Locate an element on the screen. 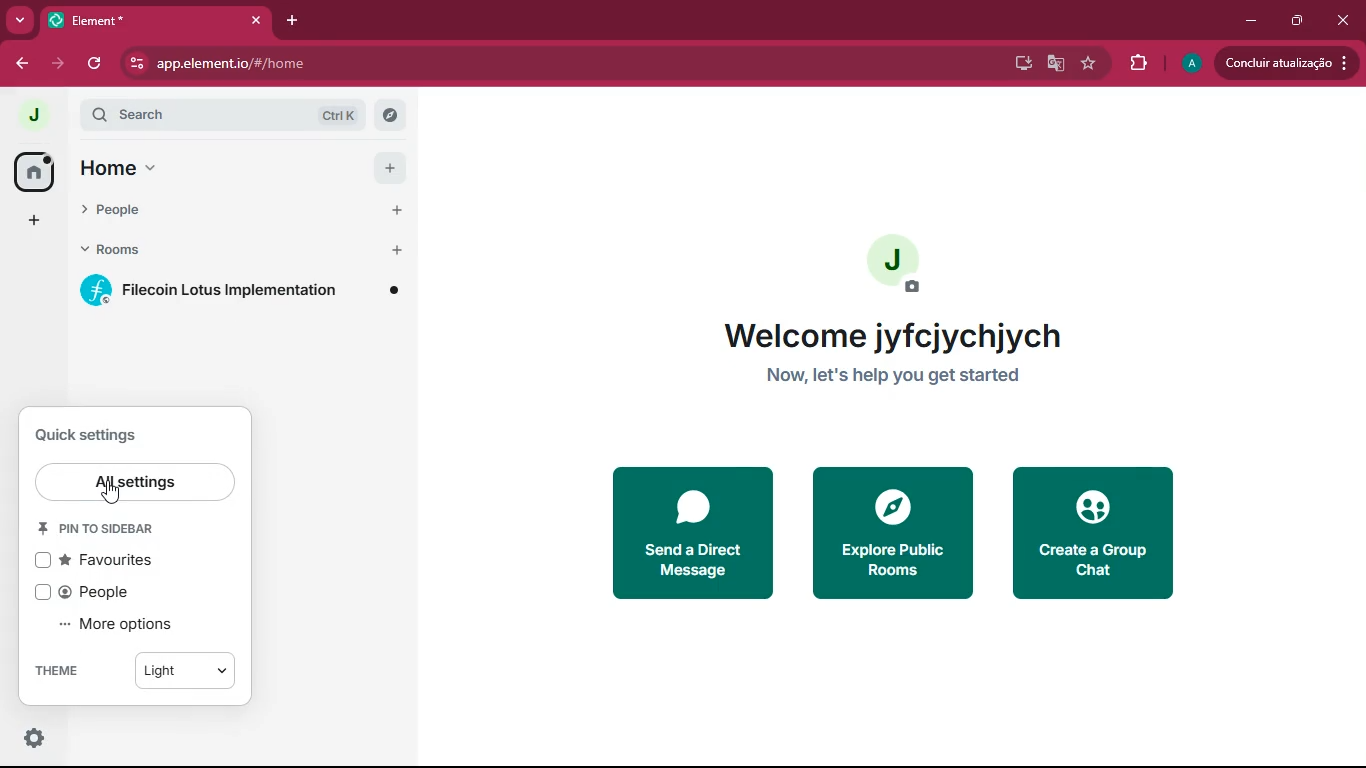 The image size is (1366, 768). app.element.io/#/home is located at coordinates (318, 63).